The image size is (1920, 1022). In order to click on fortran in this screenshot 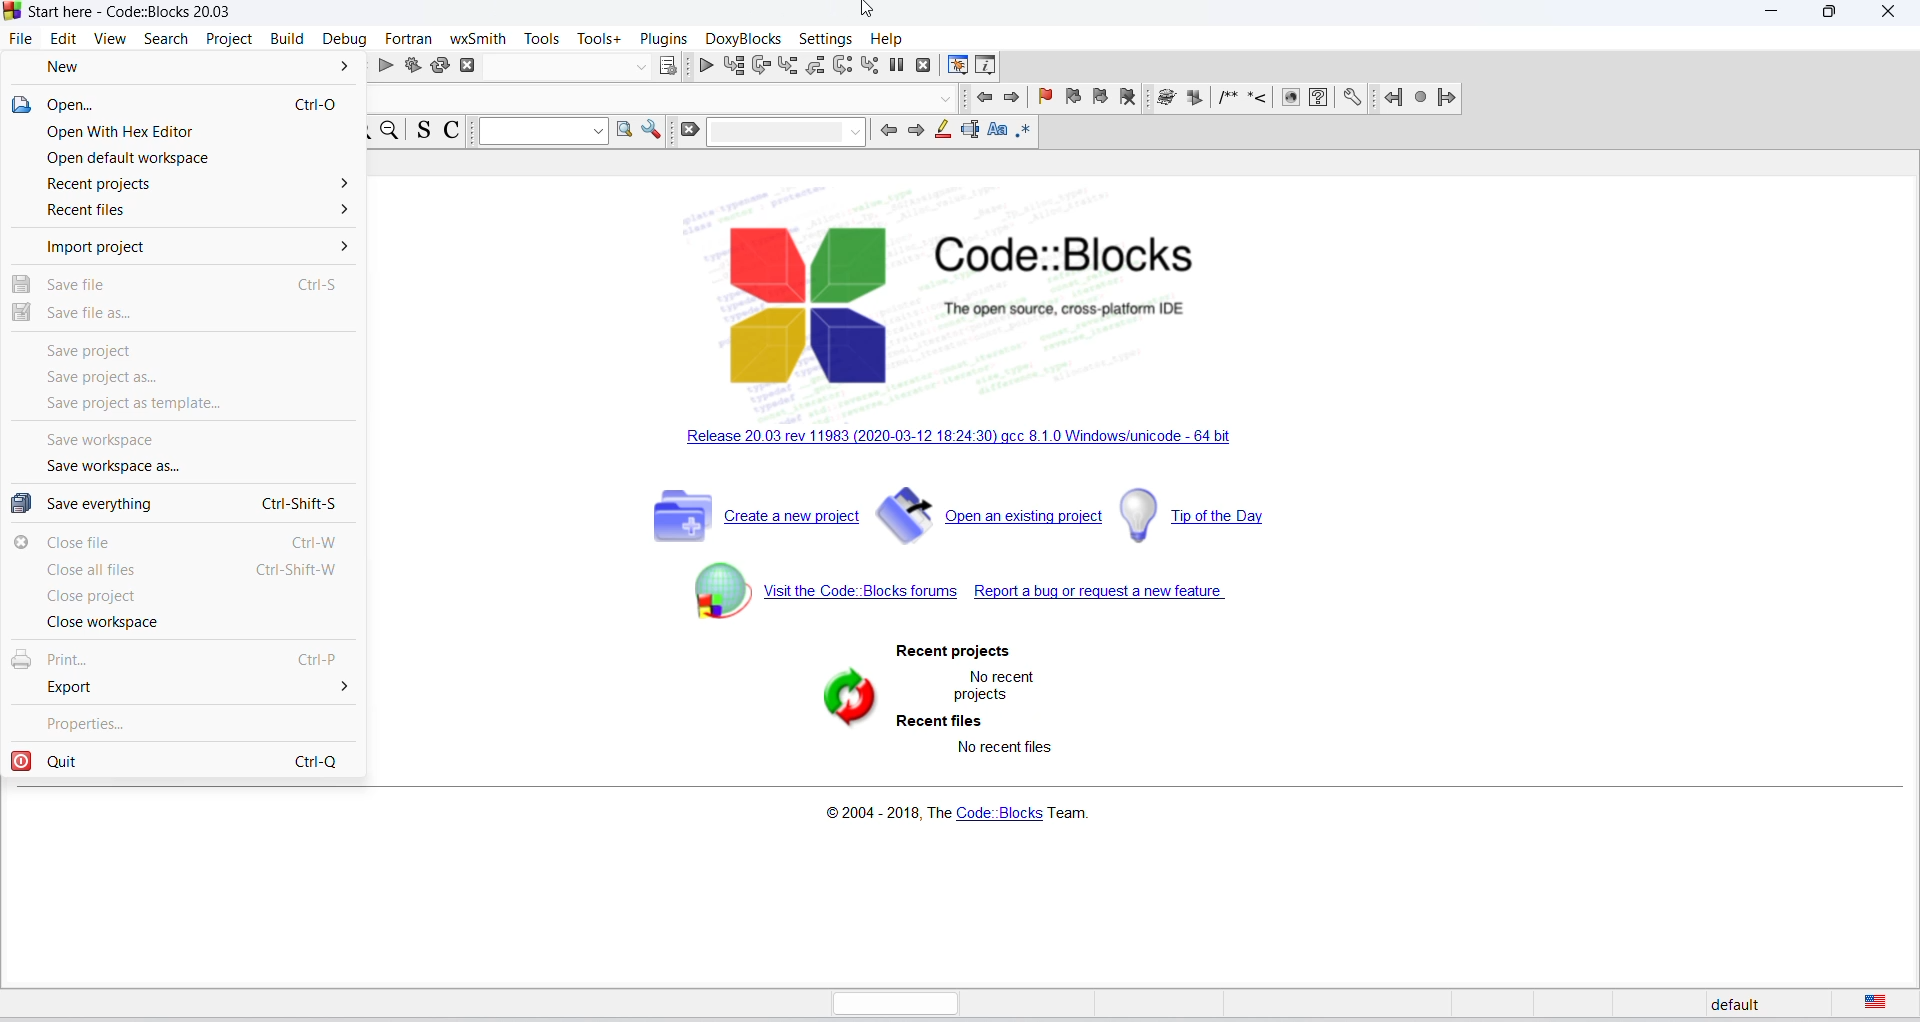, I will do `click(411, 40)`.